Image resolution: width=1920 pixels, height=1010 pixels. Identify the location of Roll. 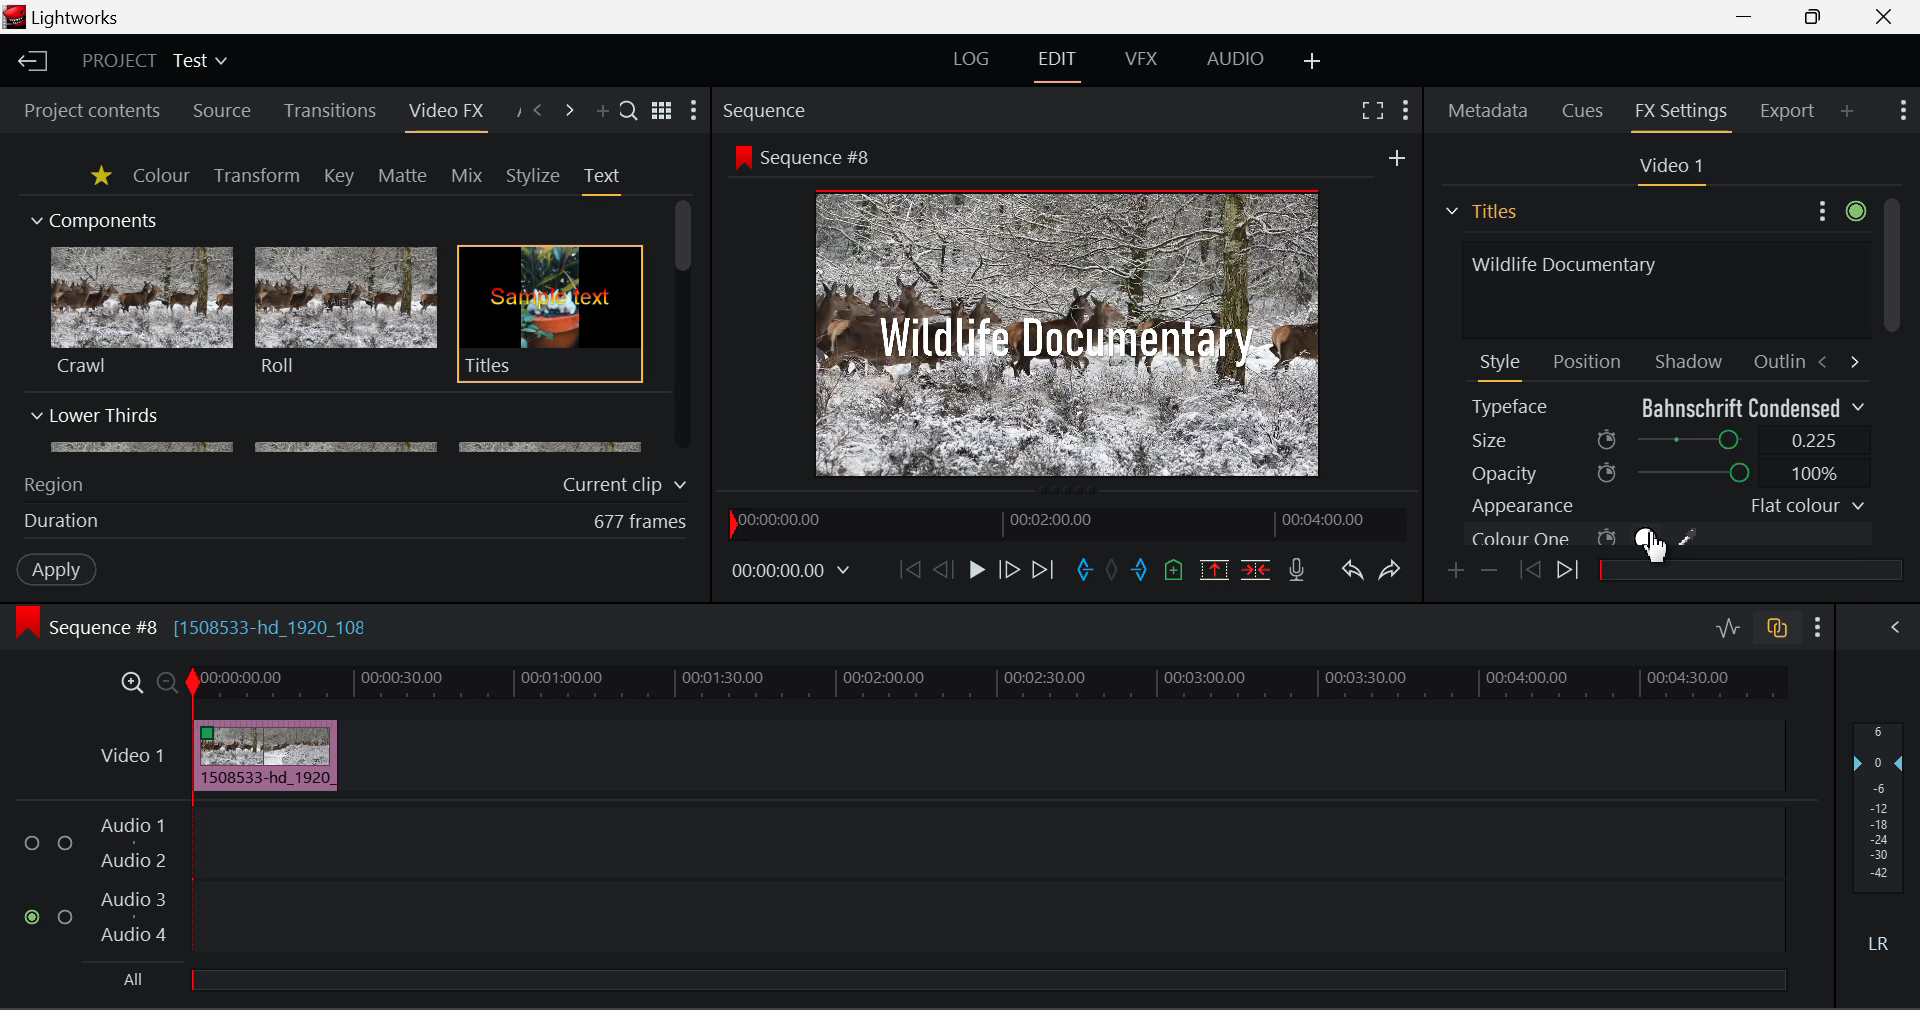
(344, 312).